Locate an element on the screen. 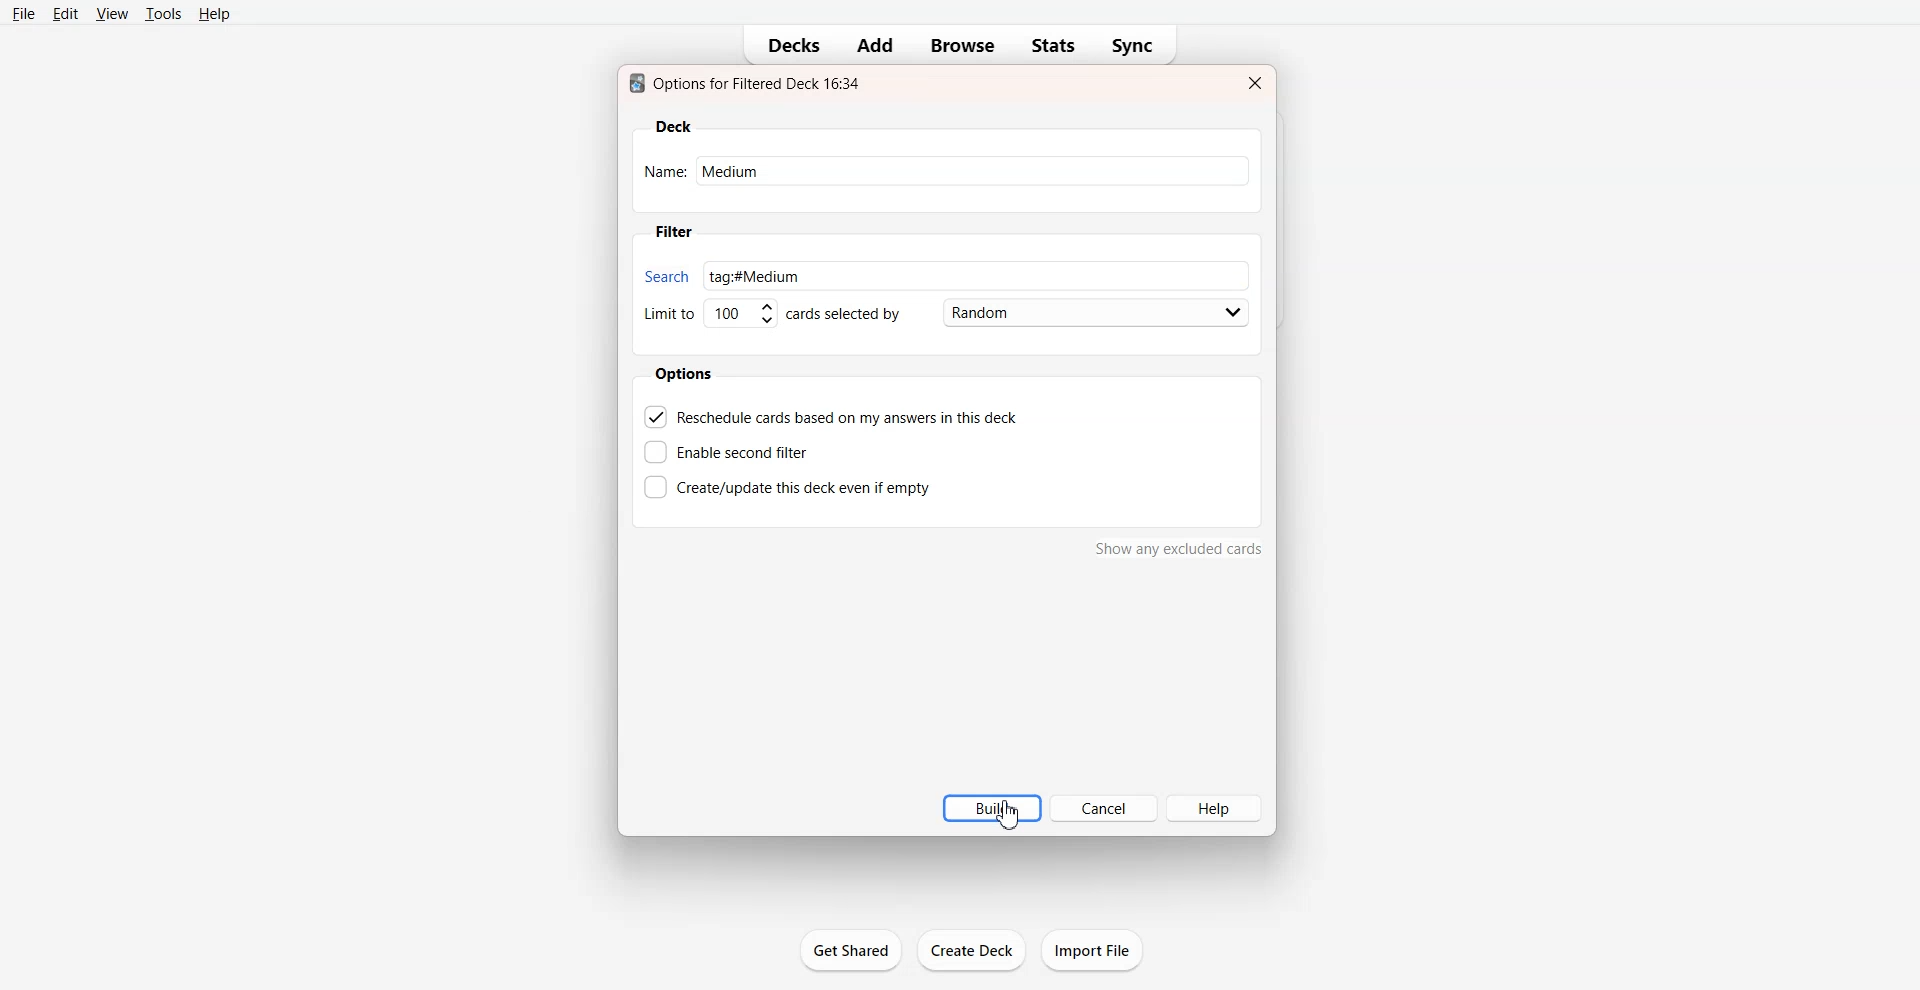 The width and height of the screenshot is (1920, 990). get shared is located at coordinates (854, 953).